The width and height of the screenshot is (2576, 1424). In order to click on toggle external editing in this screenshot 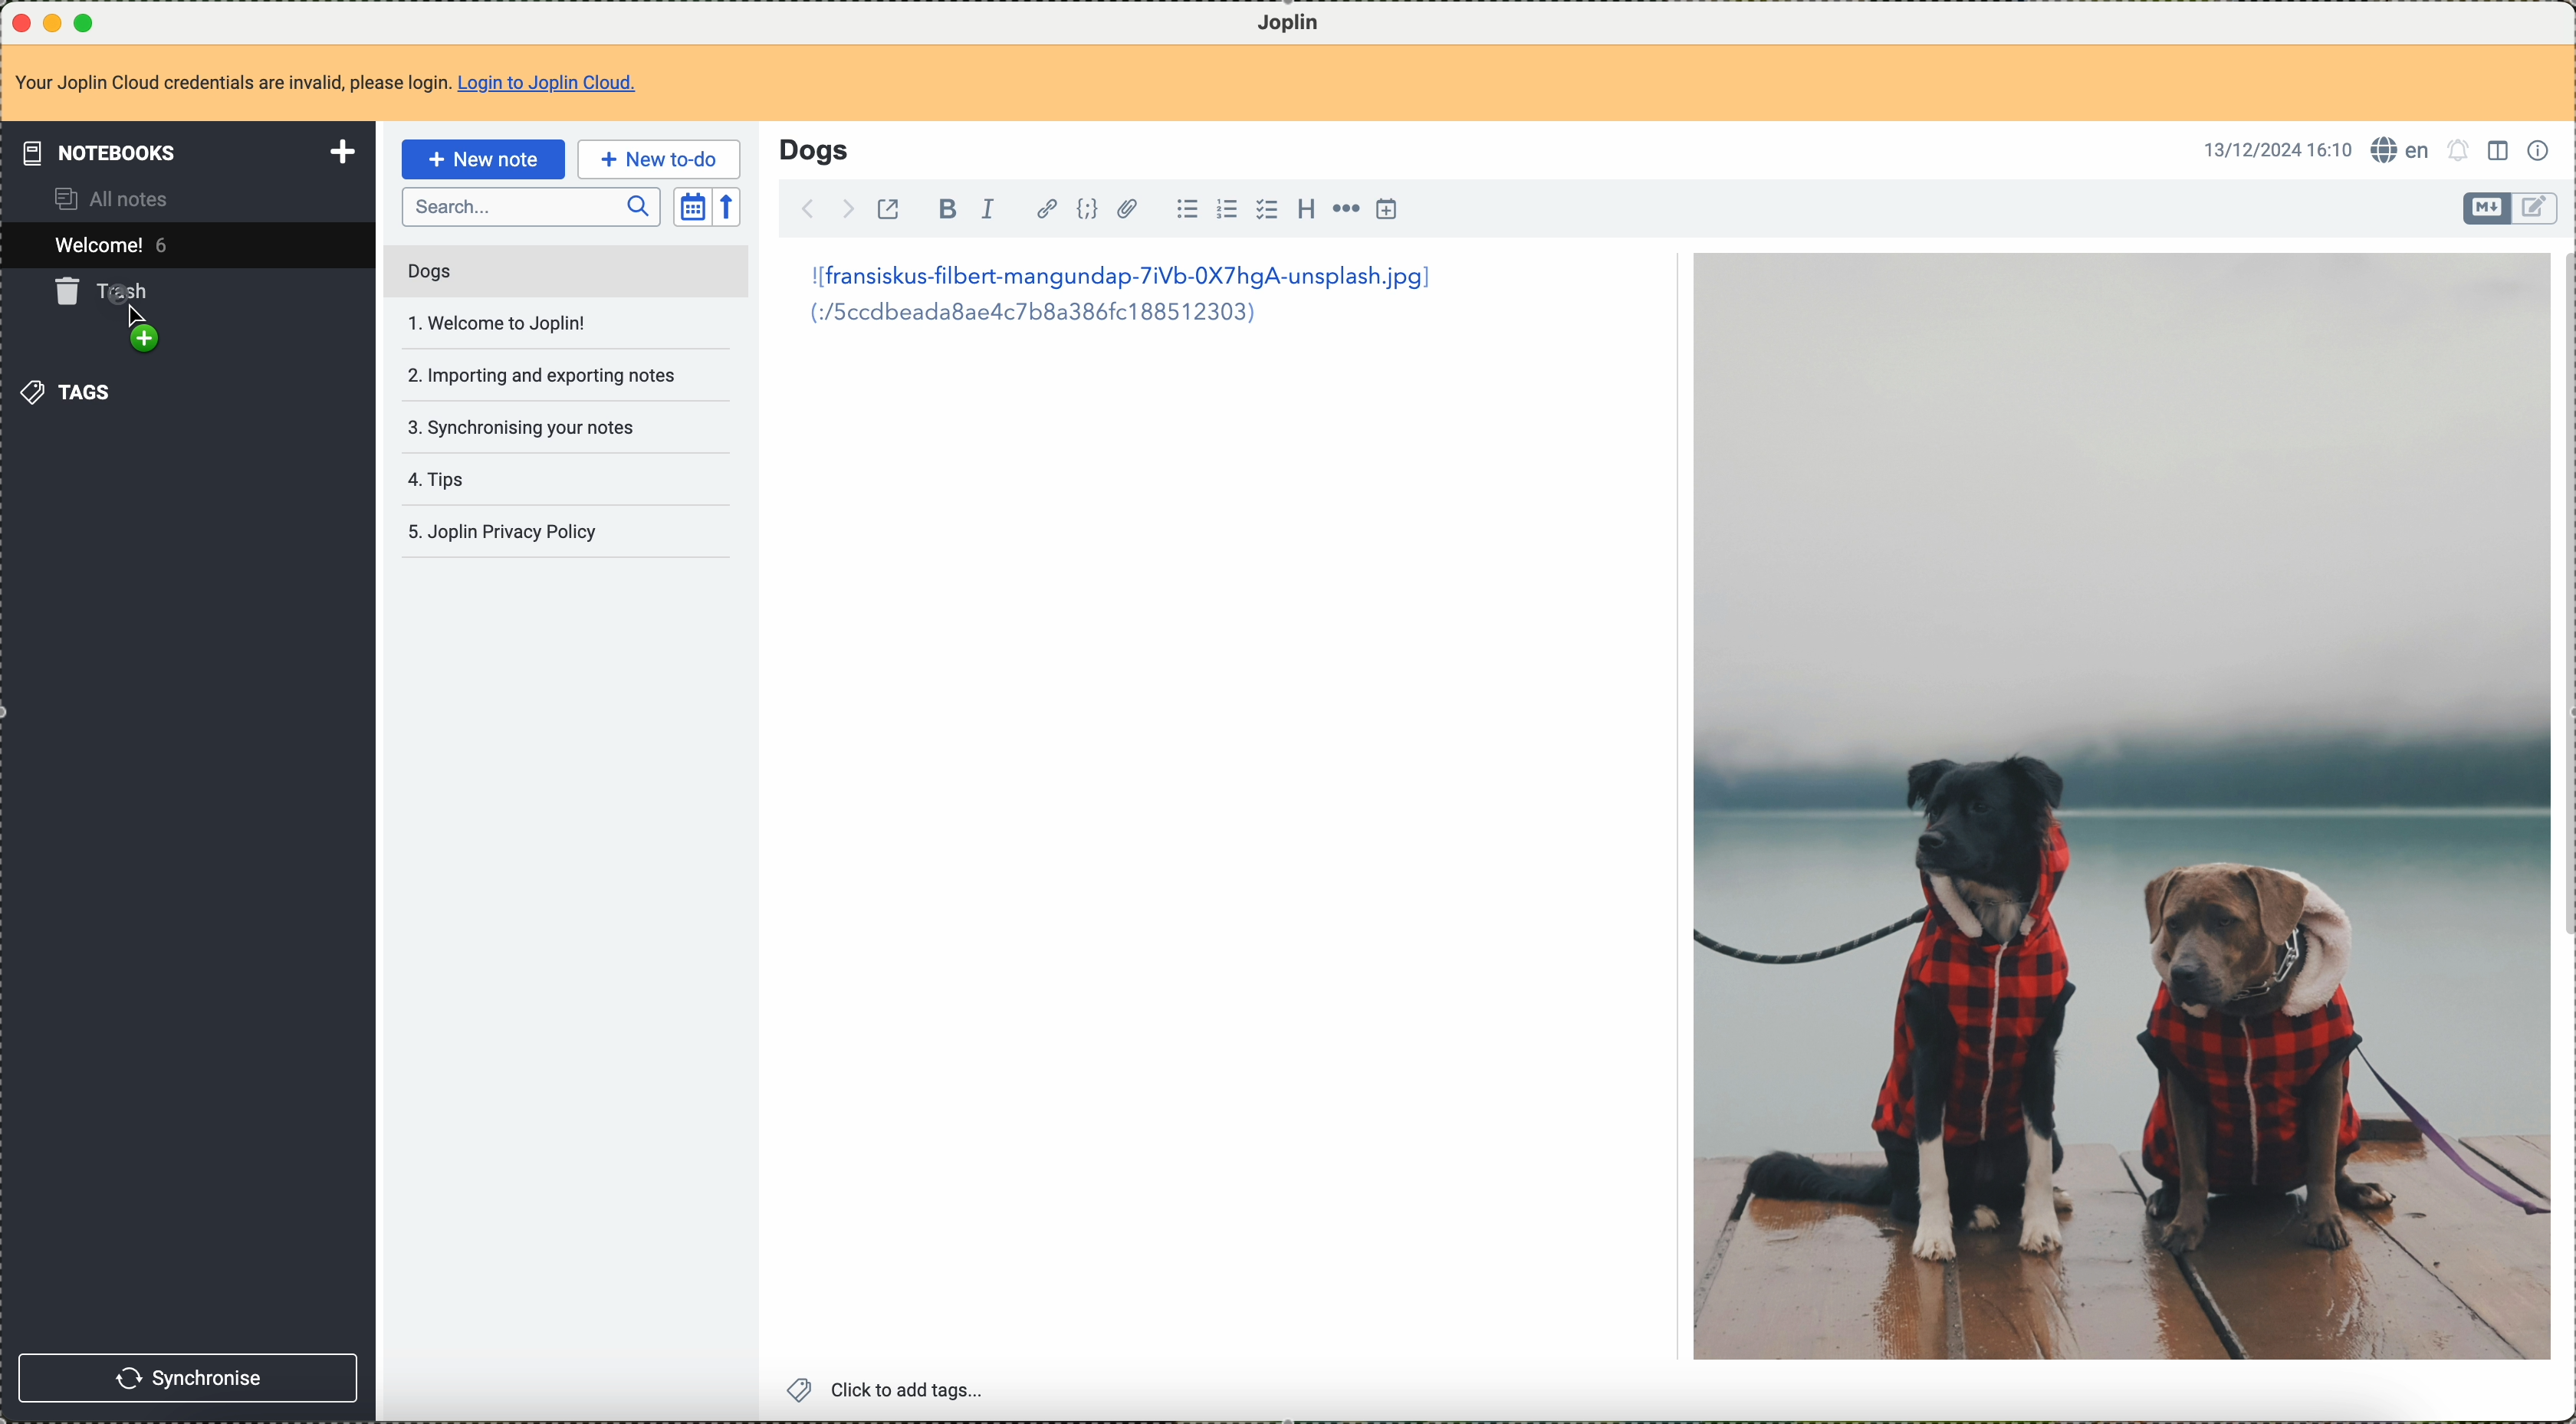, I will do `click(887, 211)`.